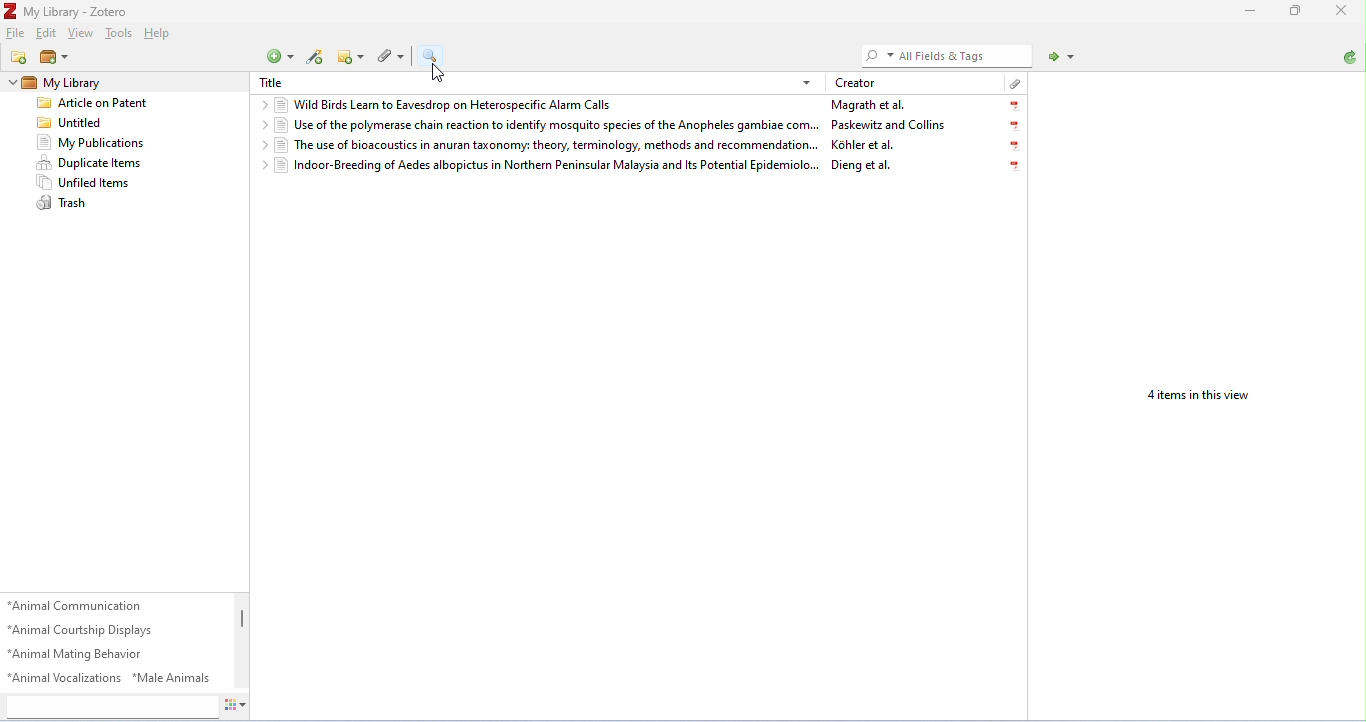 Image resolution: width=1366 pixels, height=722 pixels. What do you see at coordinates (77, 605) in the screenshot?
I see `animal communication` at bounding box center [77, 605].